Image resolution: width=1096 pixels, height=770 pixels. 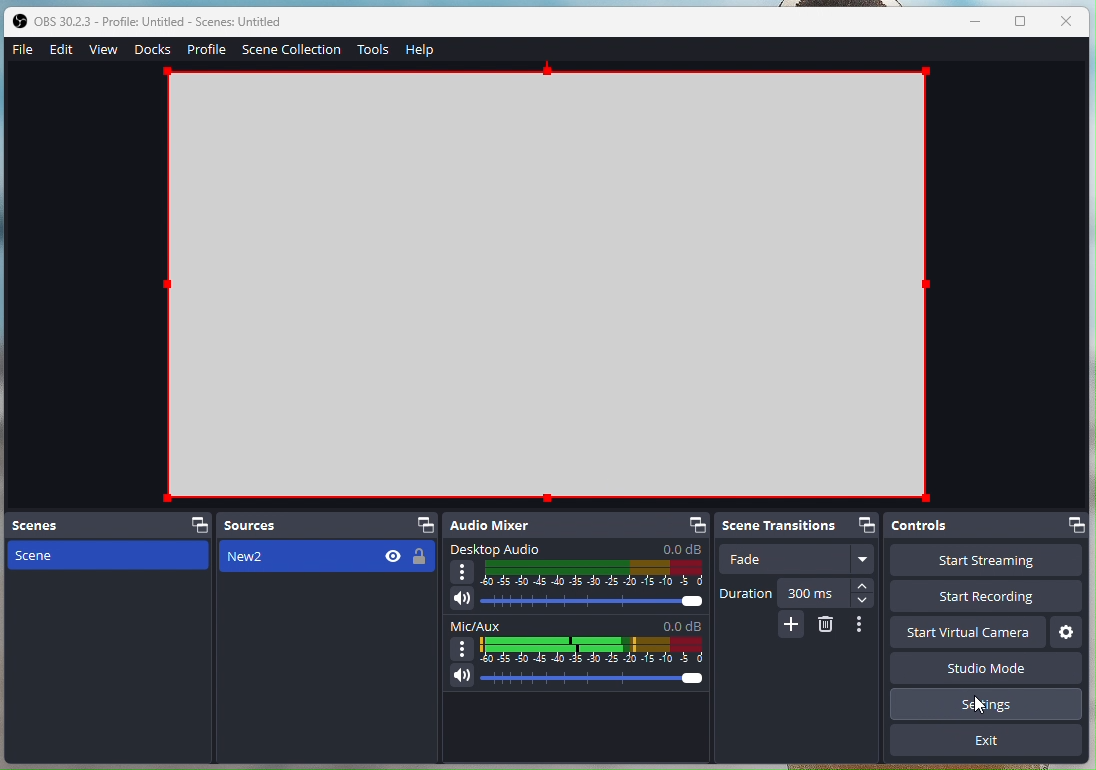 I want to click on Audio level, so click(x=594, y=649).